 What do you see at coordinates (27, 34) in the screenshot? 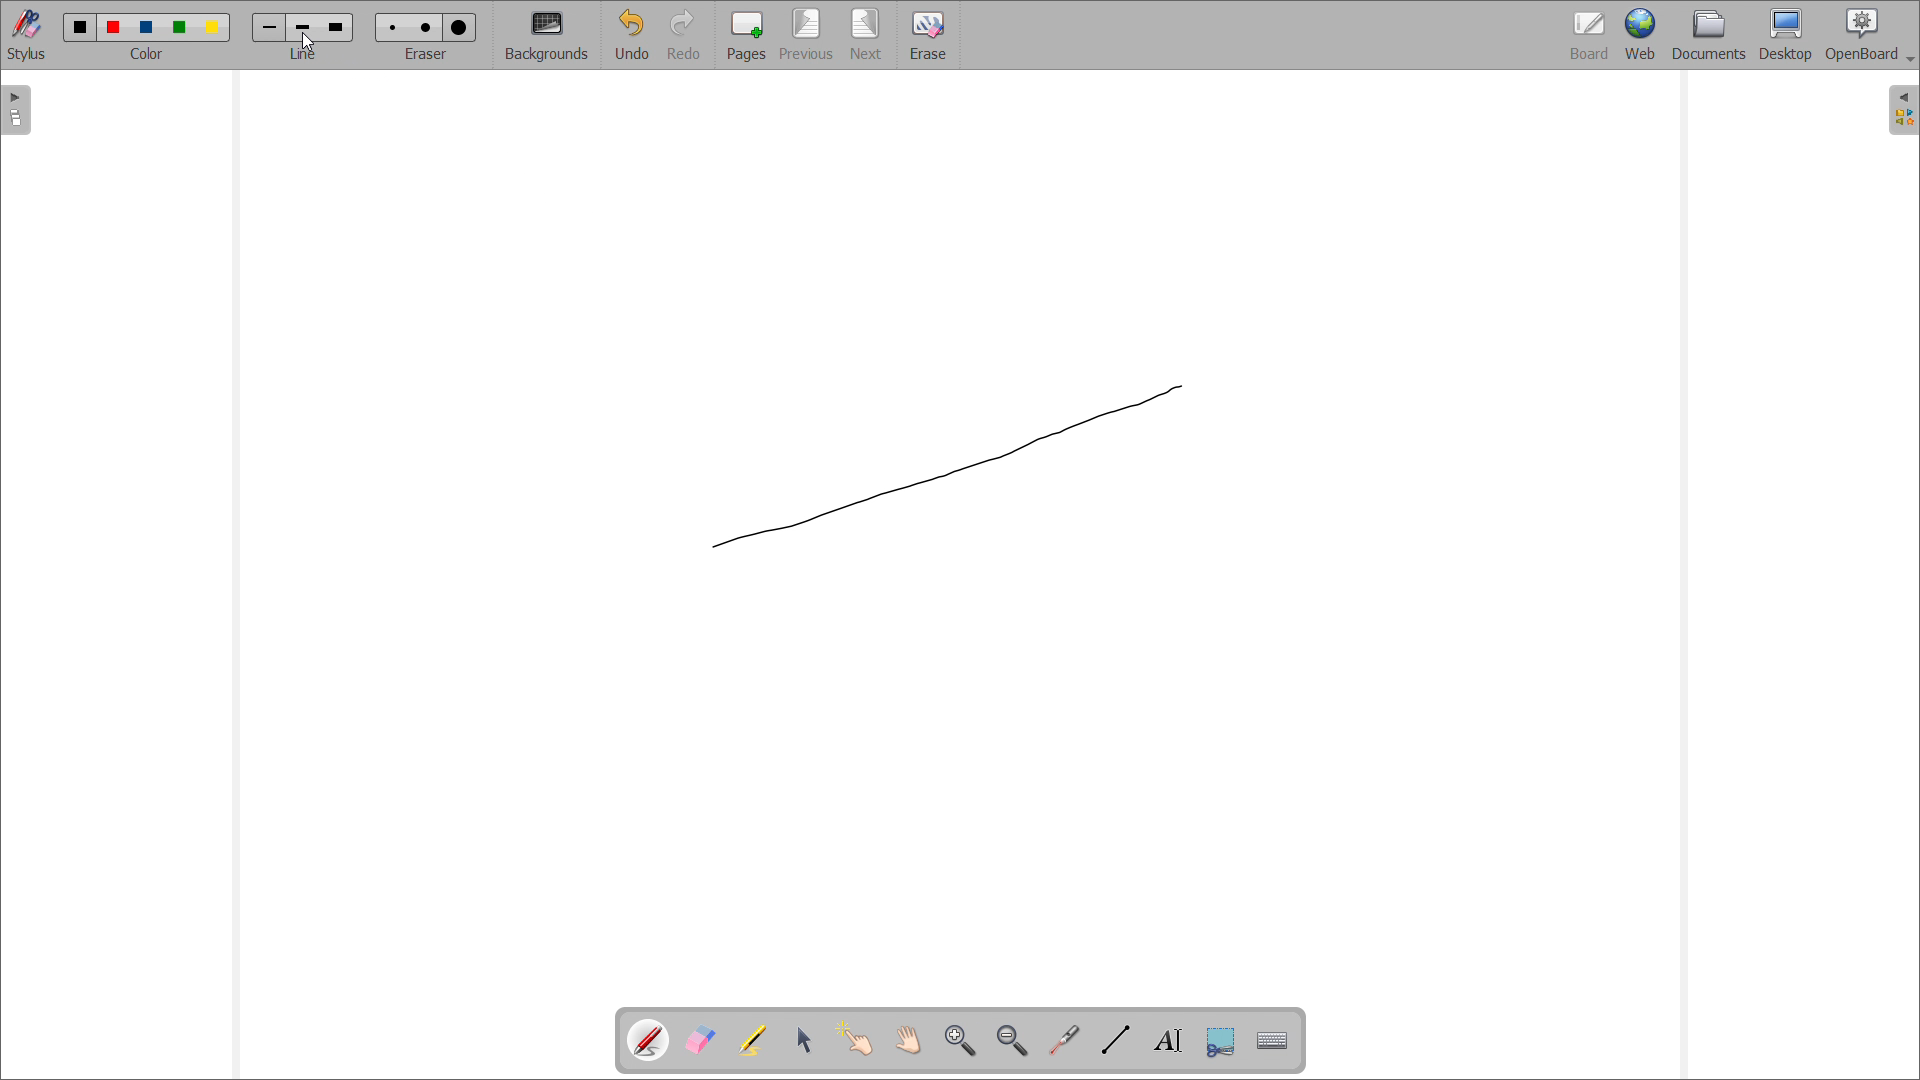
I see `toggle stylus` at bounding box center [27, 34].